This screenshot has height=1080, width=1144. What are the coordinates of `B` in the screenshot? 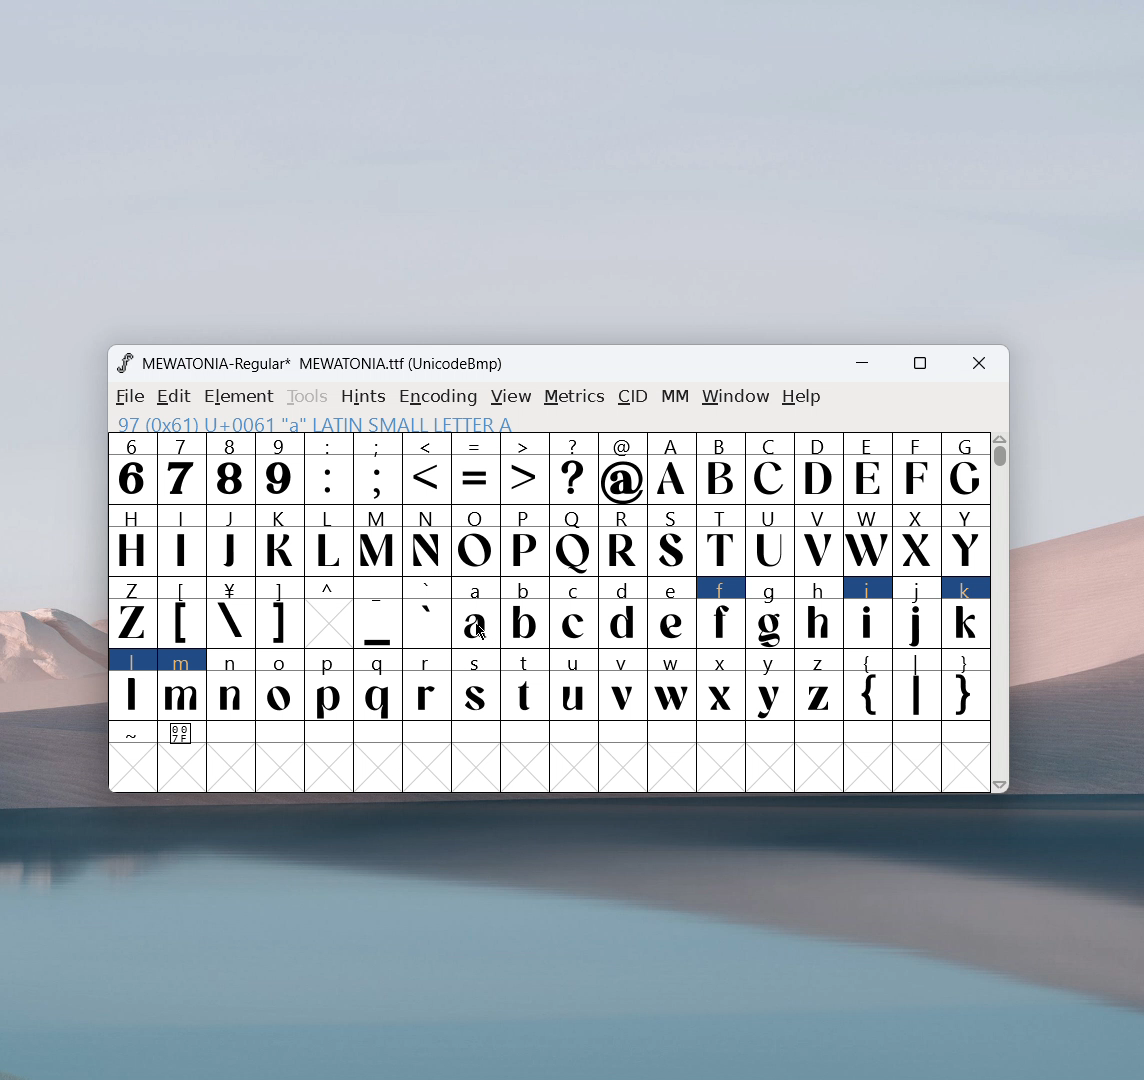 It's located at (720, 469).